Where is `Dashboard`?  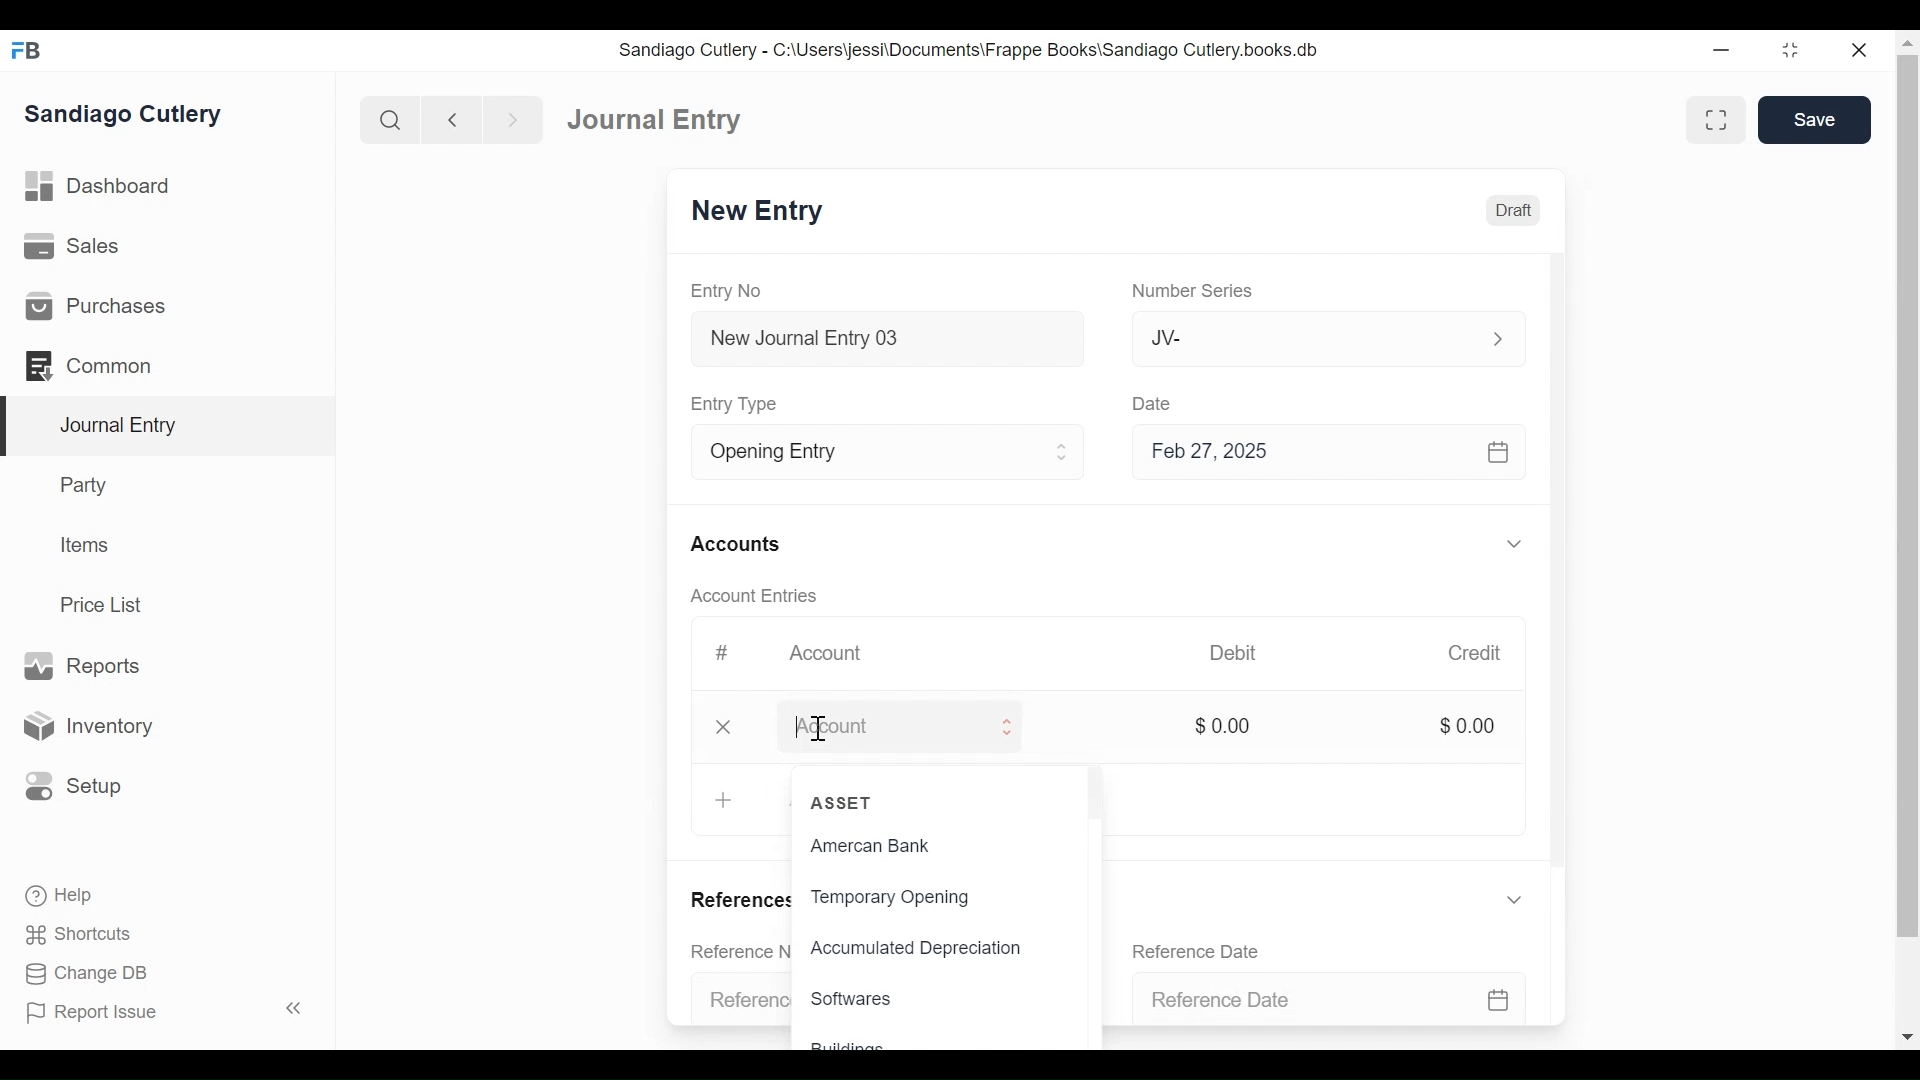 Dashboard is located at coordinates (99, 187).